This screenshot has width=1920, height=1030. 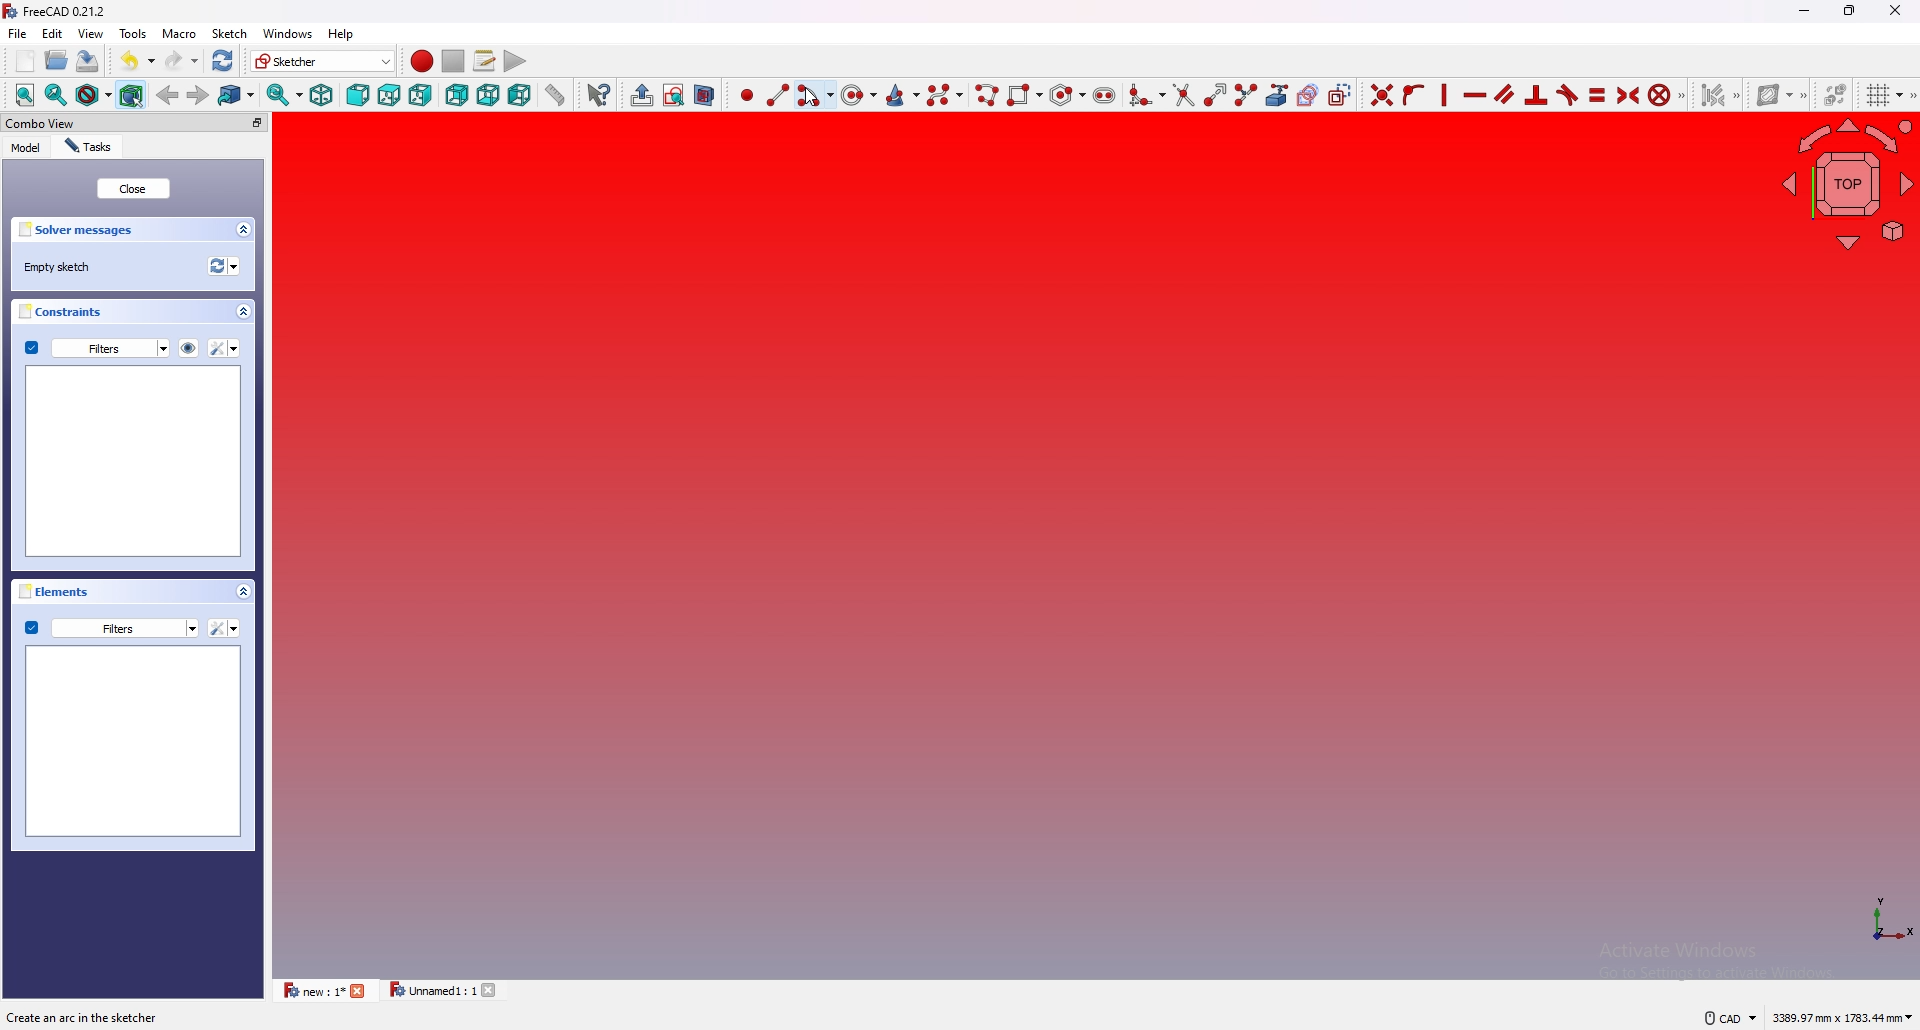 What do you see at coordinates (59, 591) in the screenshot?
I see `elements` at bounding box center [59, 591].